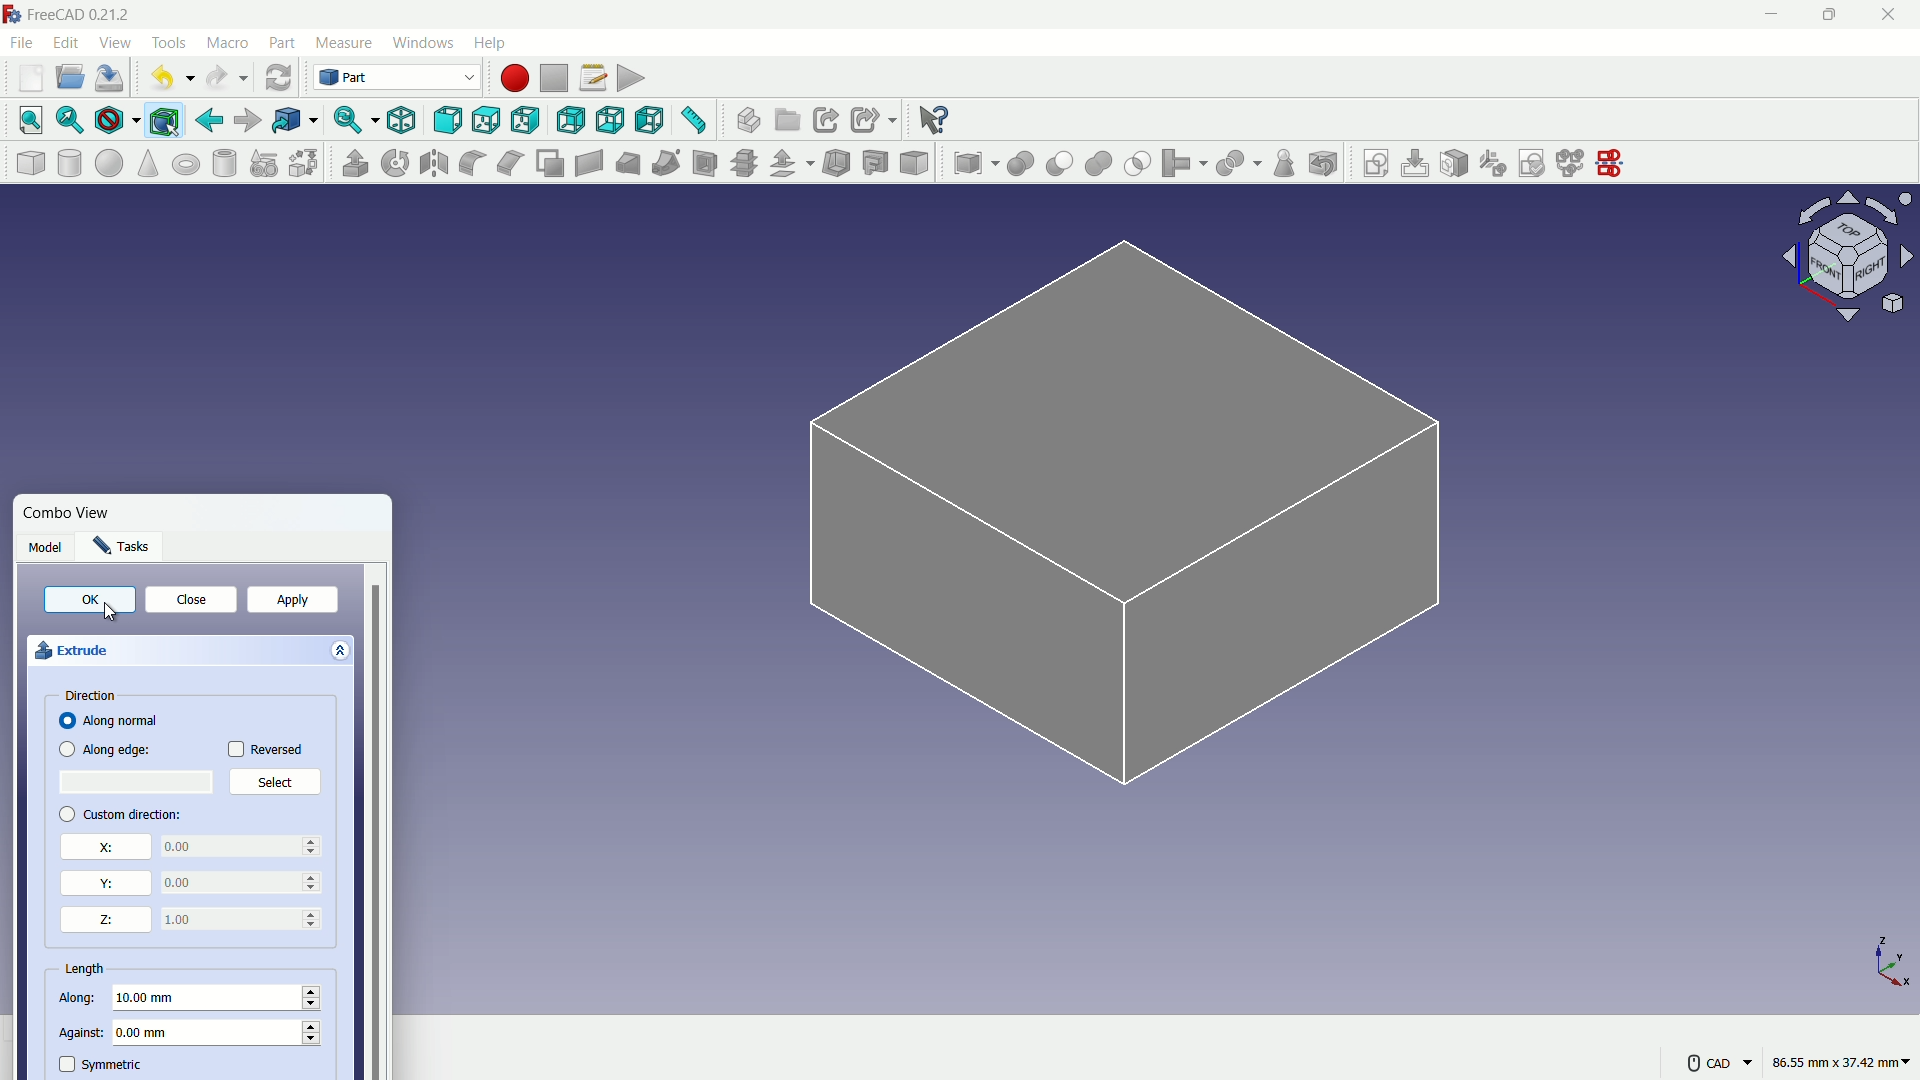 The image size is (1920, 1080). I want to click on y direction, so click(103, 883).